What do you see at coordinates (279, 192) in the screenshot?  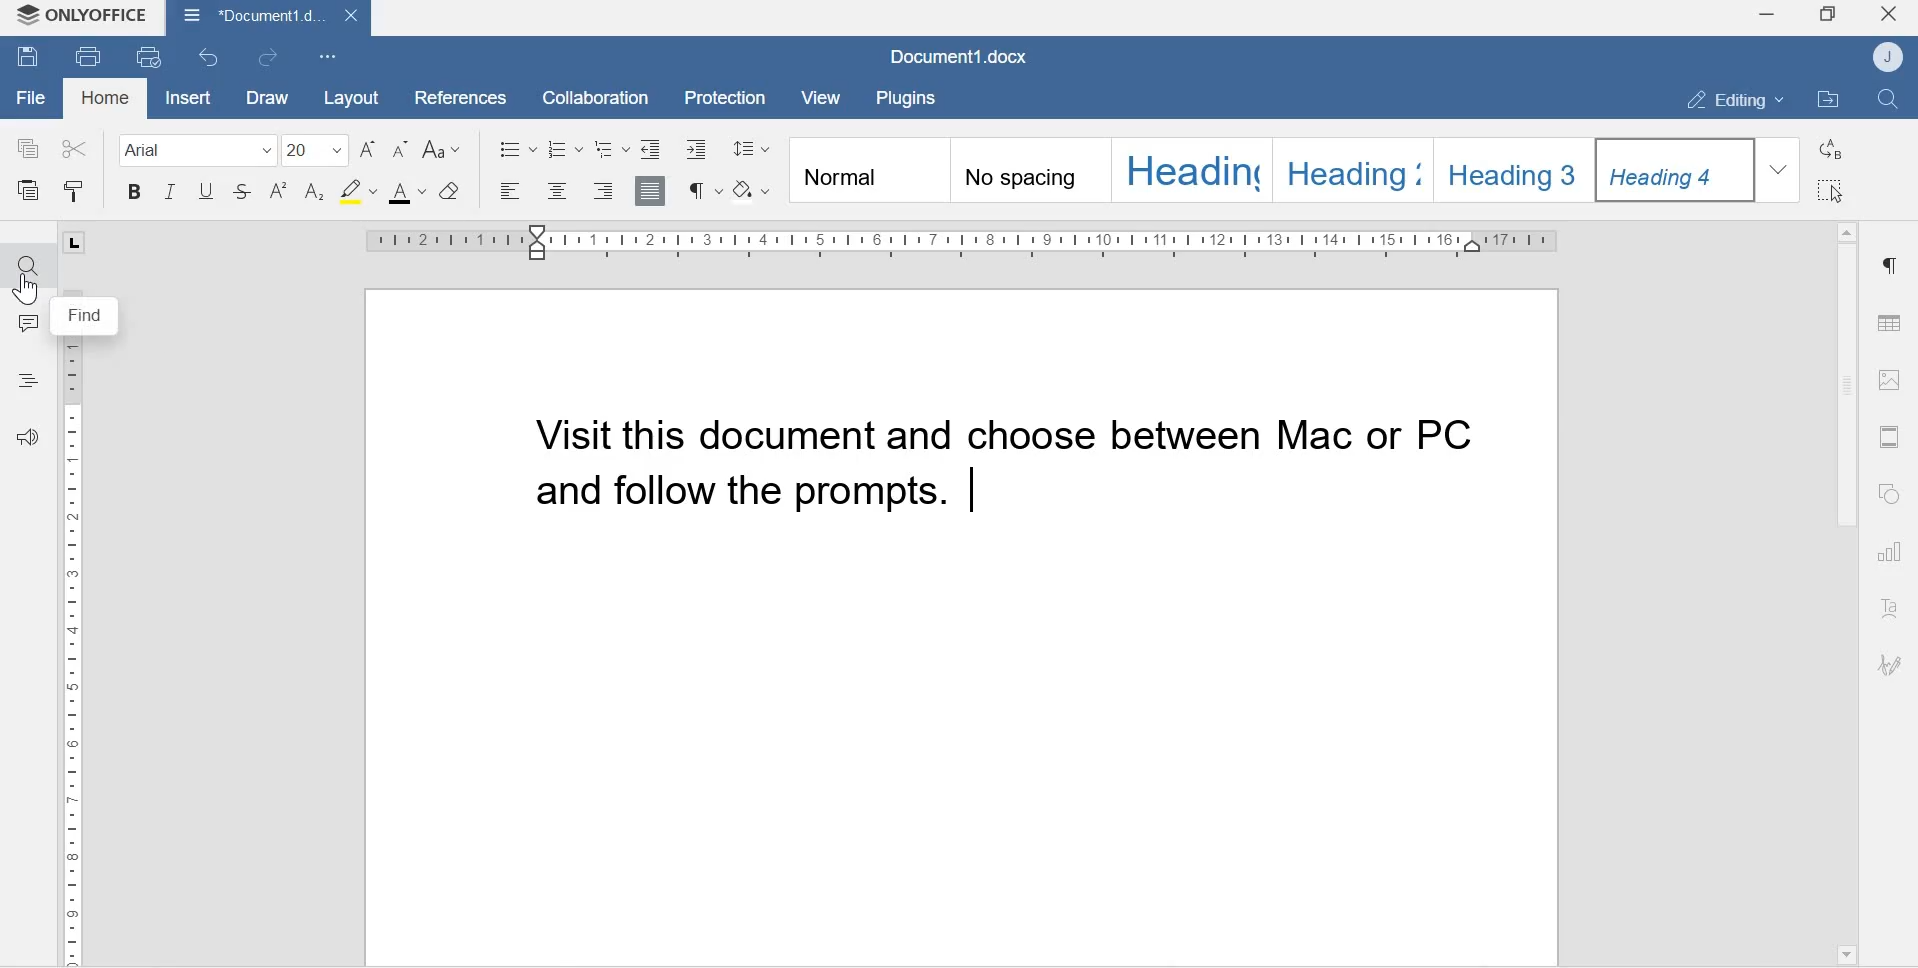 I see `Superscript` at bounding box center [279, 192].